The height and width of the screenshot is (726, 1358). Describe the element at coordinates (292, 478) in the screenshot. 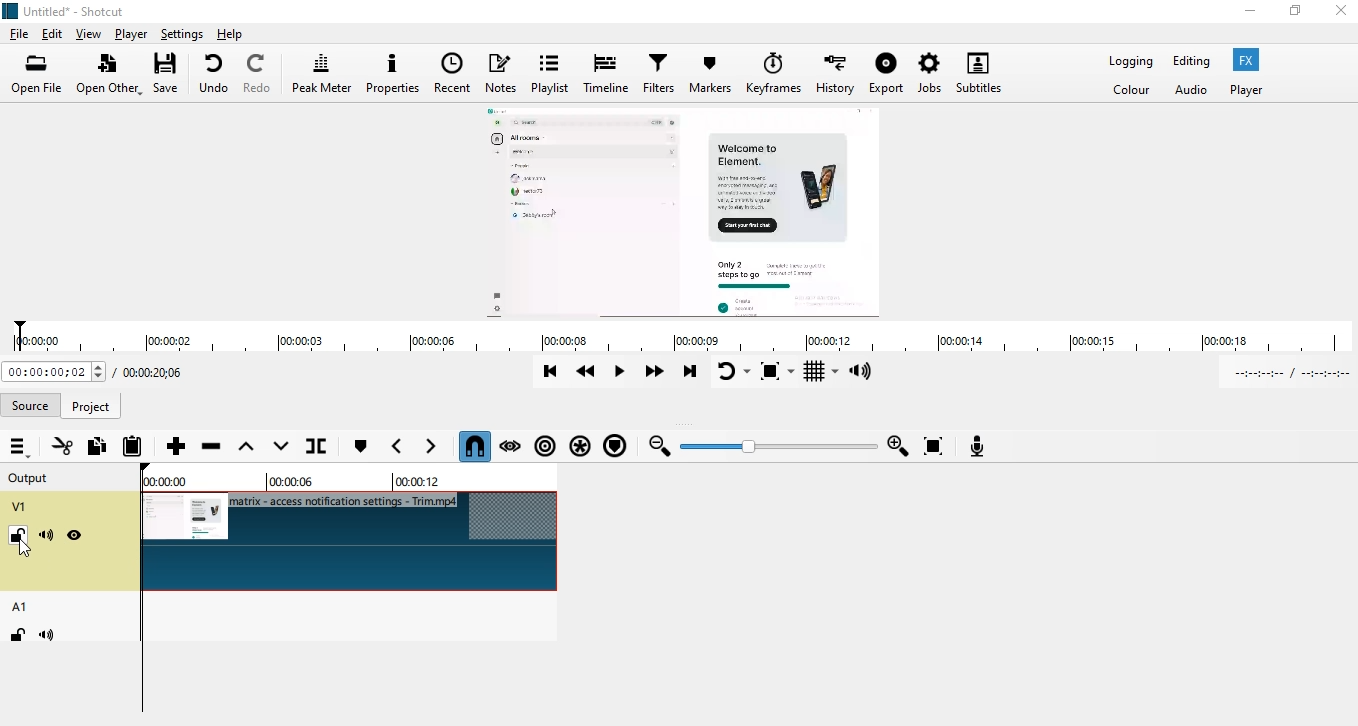

I see `time markers` at that location.